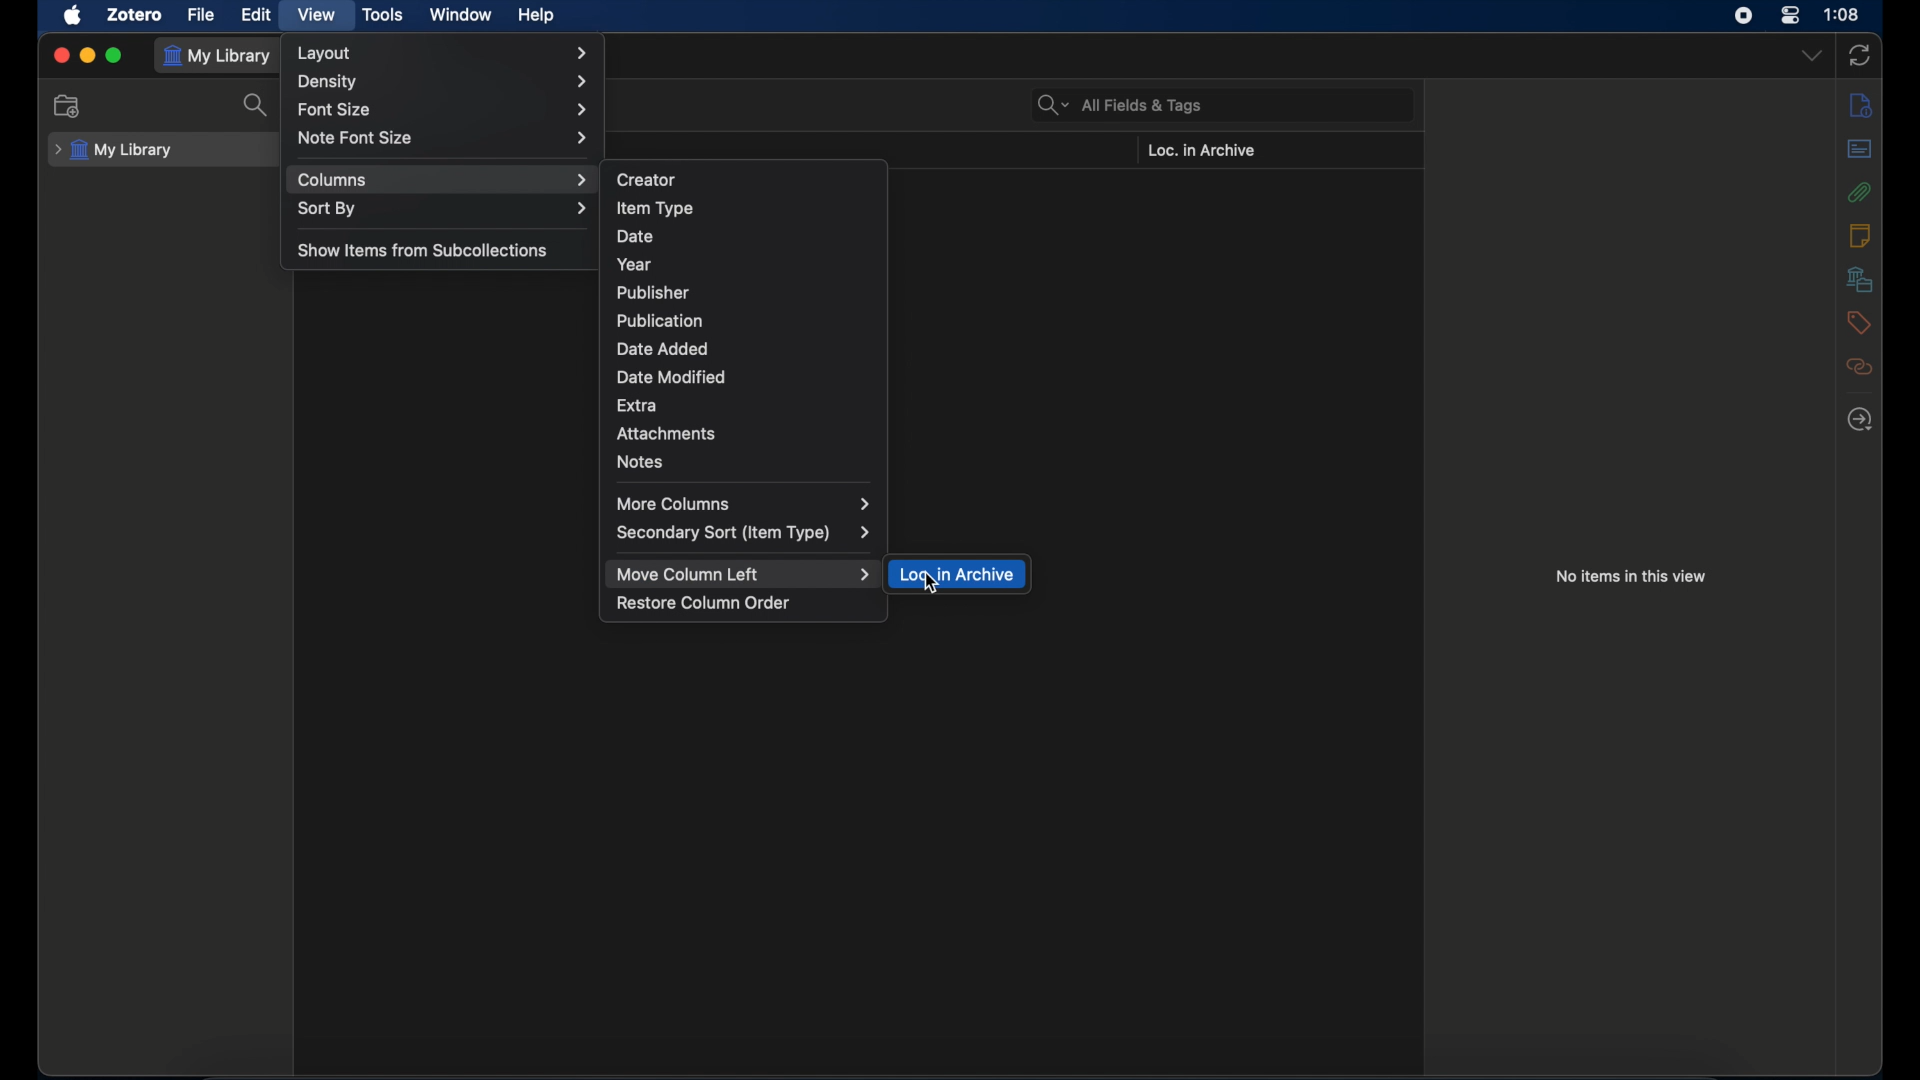 Image resolution: width=1920 pixels, height=1080 pixels. Describe the element at coordinates (442, 53) in the screenshot. I see `layout` at that location.